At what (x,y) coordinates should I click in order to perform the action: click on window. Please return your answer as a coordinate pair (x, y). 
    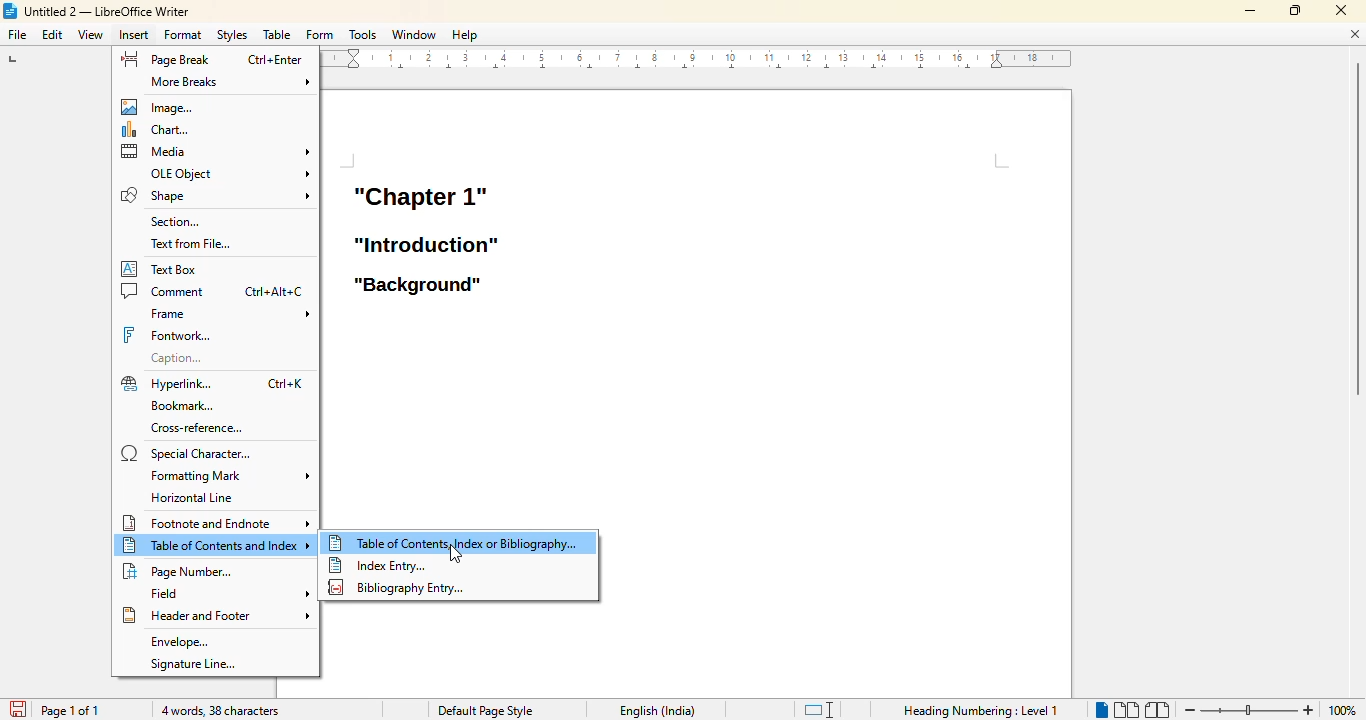
    Looking at the image, I should click on (415, 34).